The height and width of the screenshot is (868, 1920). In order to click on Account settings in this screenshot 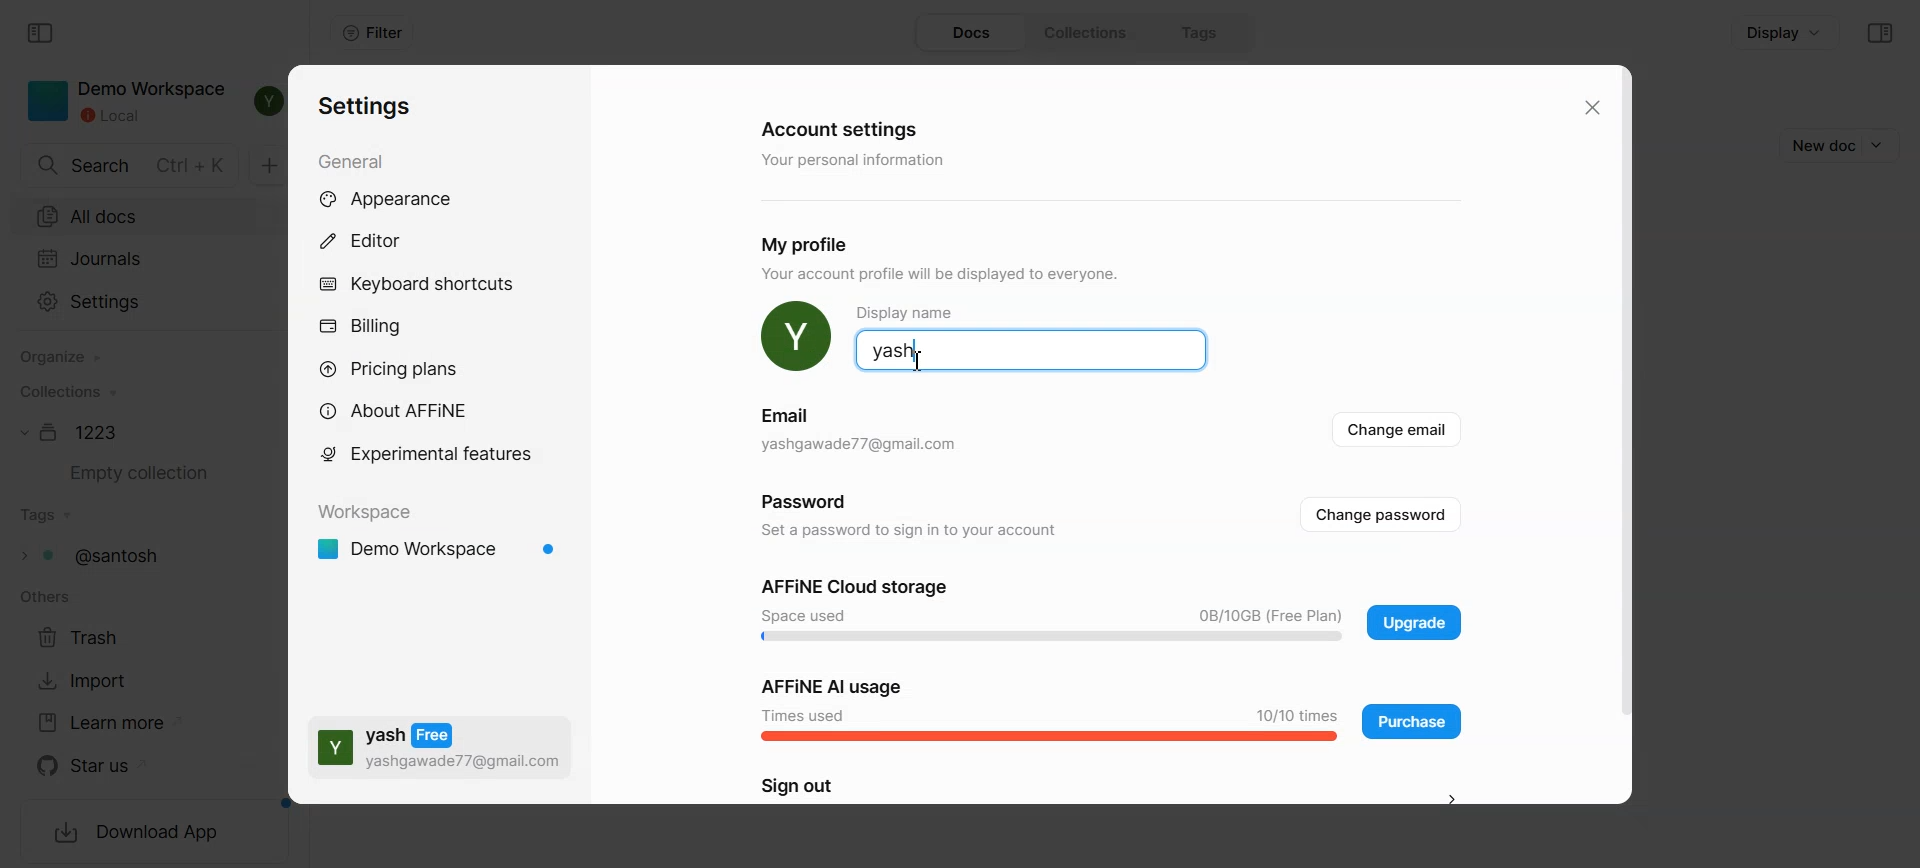, I will do `click(843, 127)`.